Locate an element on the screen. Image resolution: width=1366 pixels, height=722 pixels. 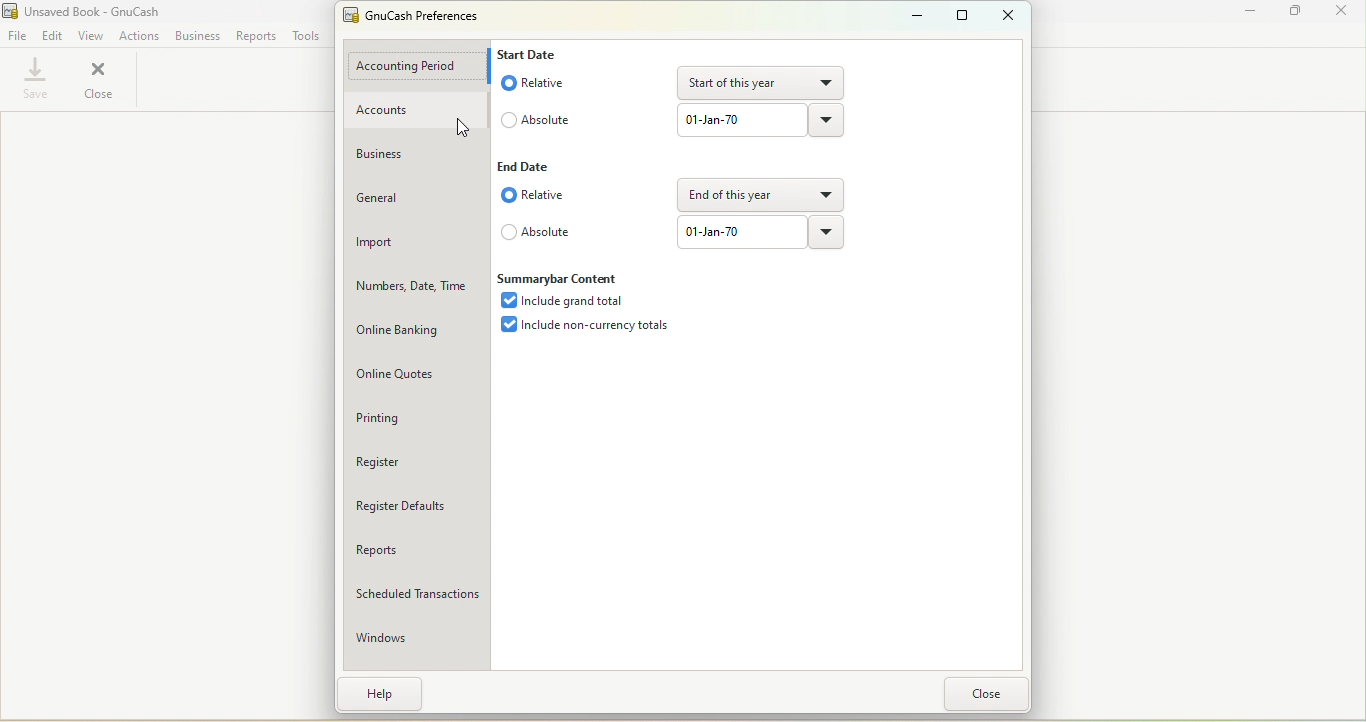
Edit is located at coordinates (52, 34).